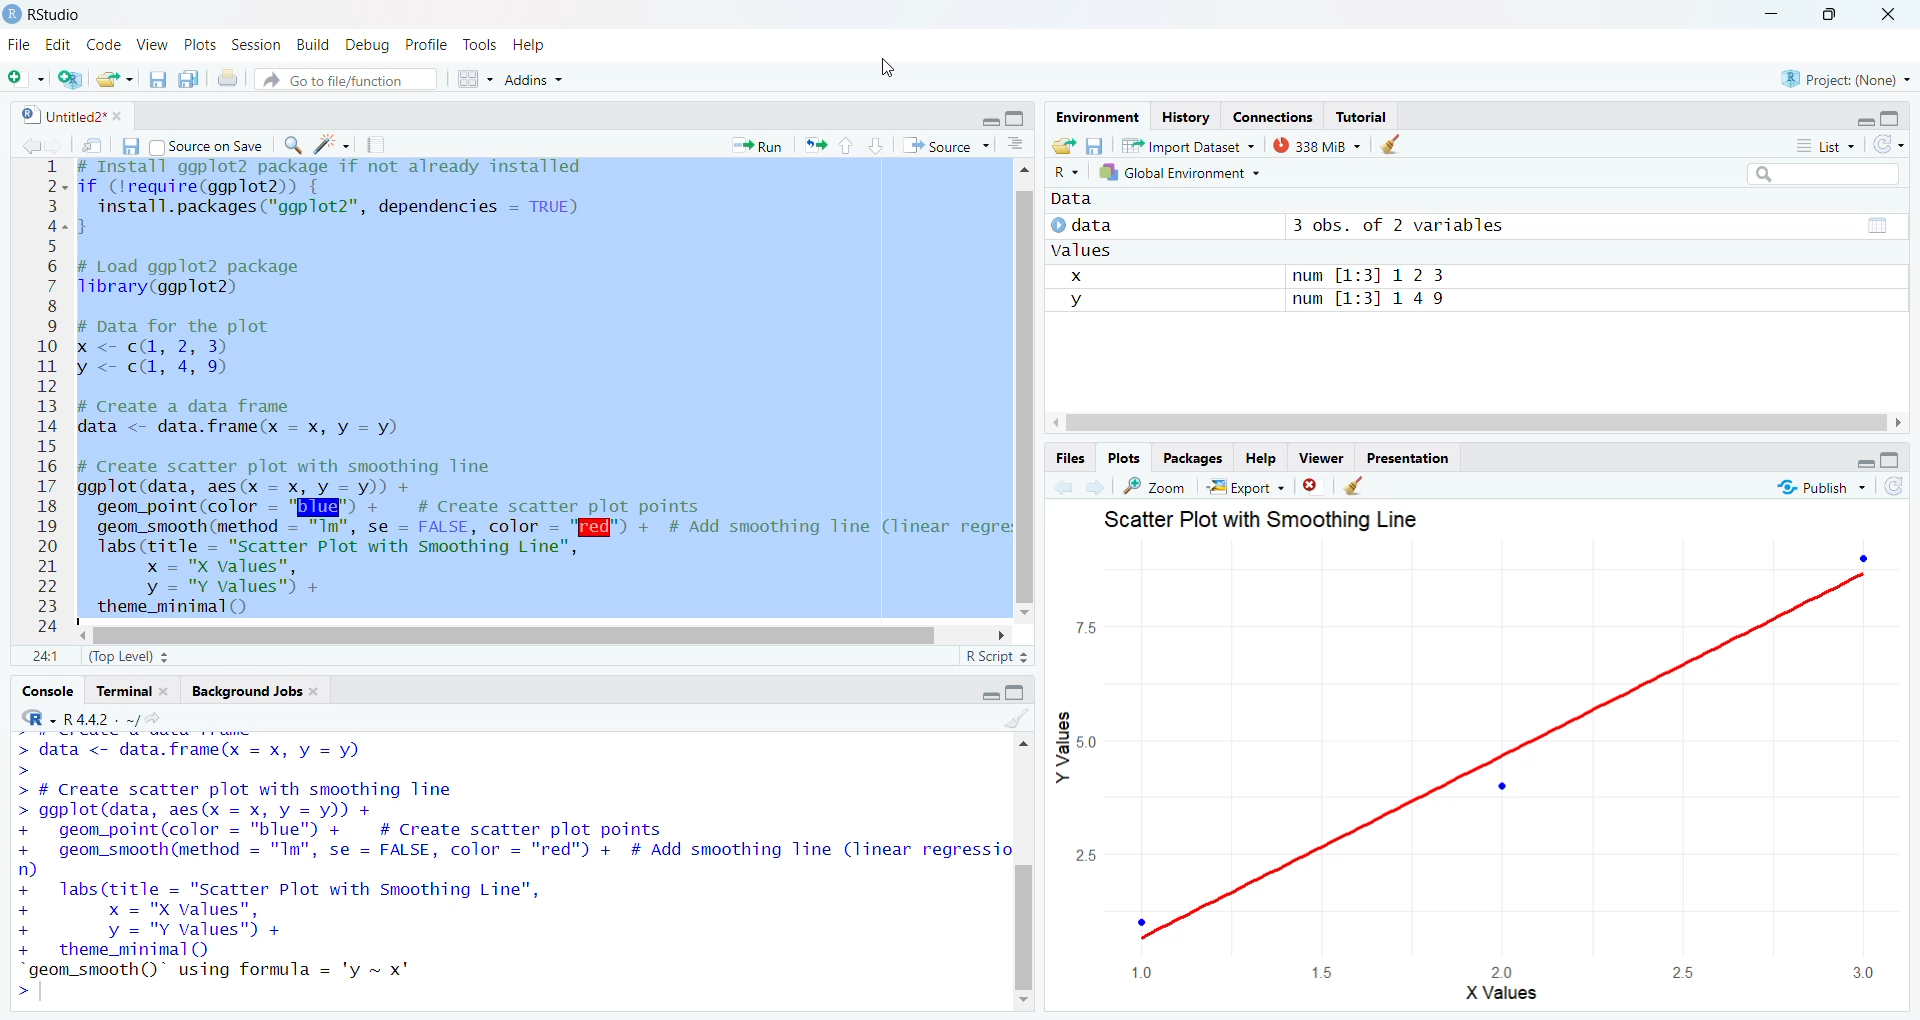 The width and height of the screenshot is (1920, 1020). Describe the element at coordinates (1765, 15) in the screenshot. I see `minimize` at that location.